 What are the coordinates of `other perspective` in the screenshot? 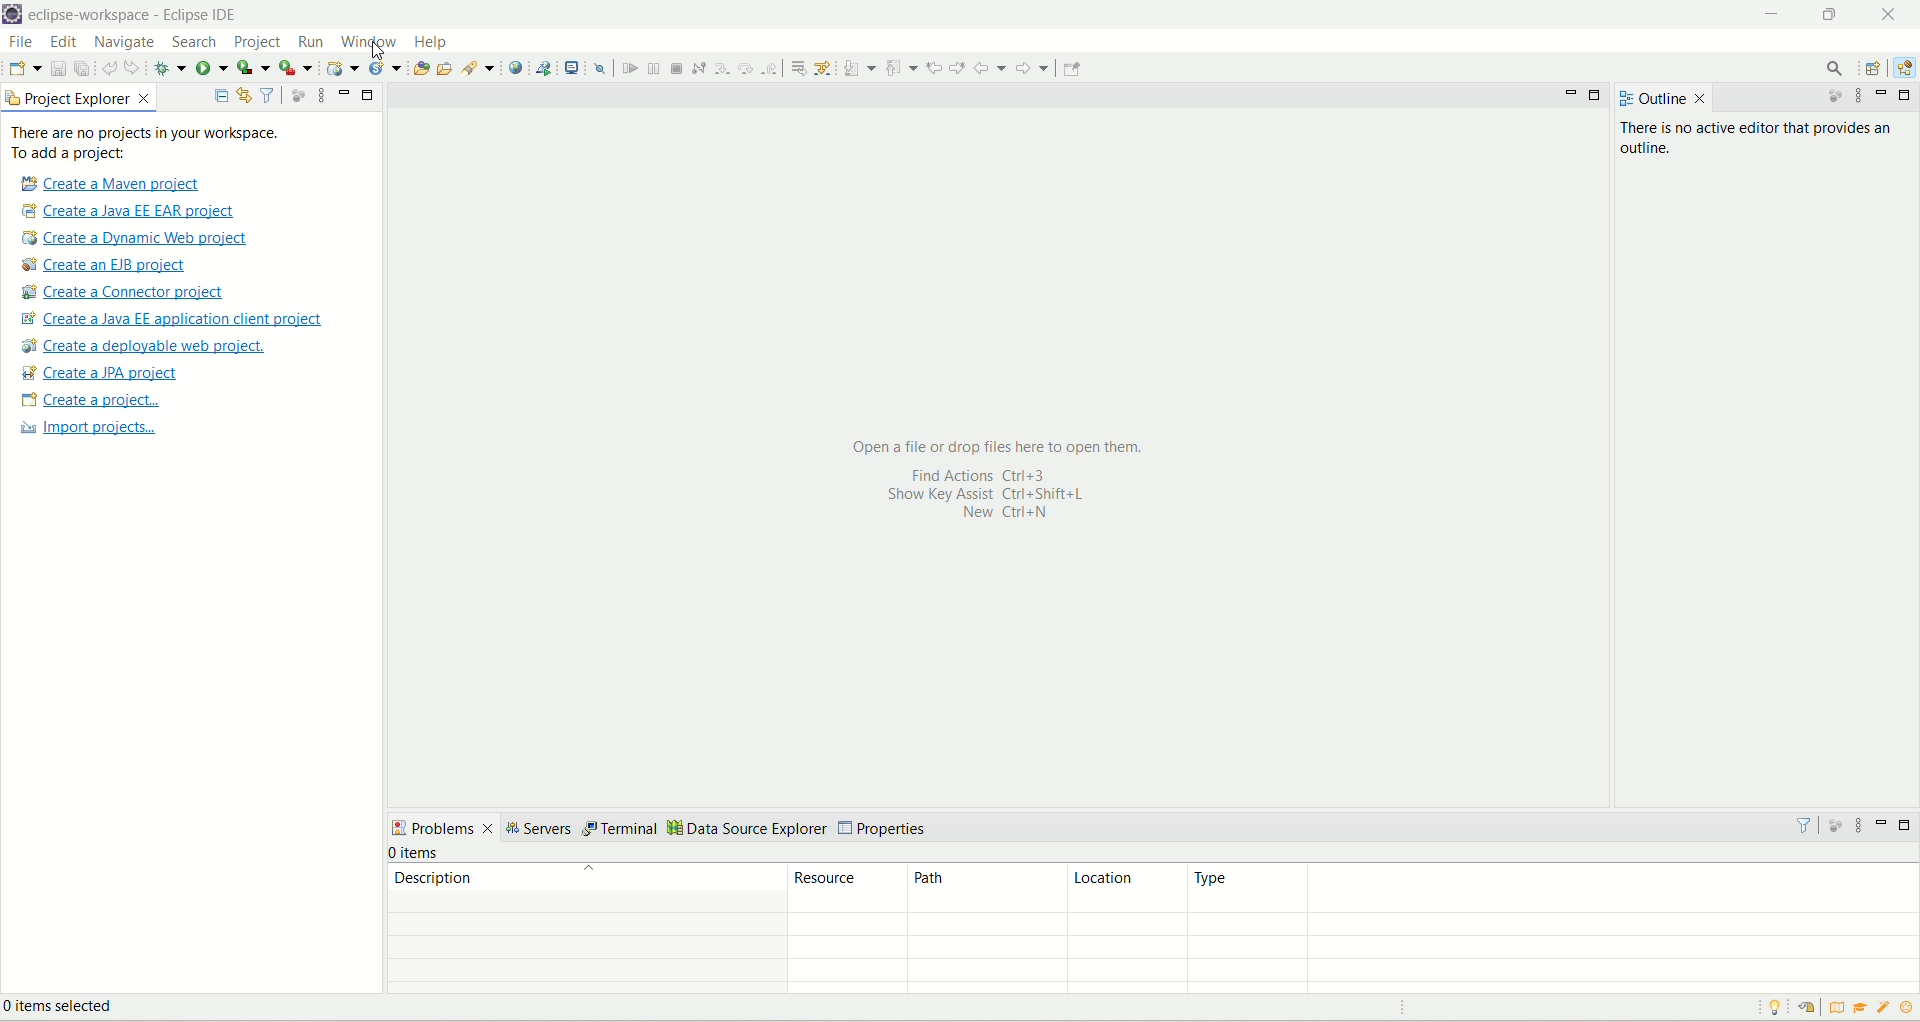 It's located at (1875, 69).